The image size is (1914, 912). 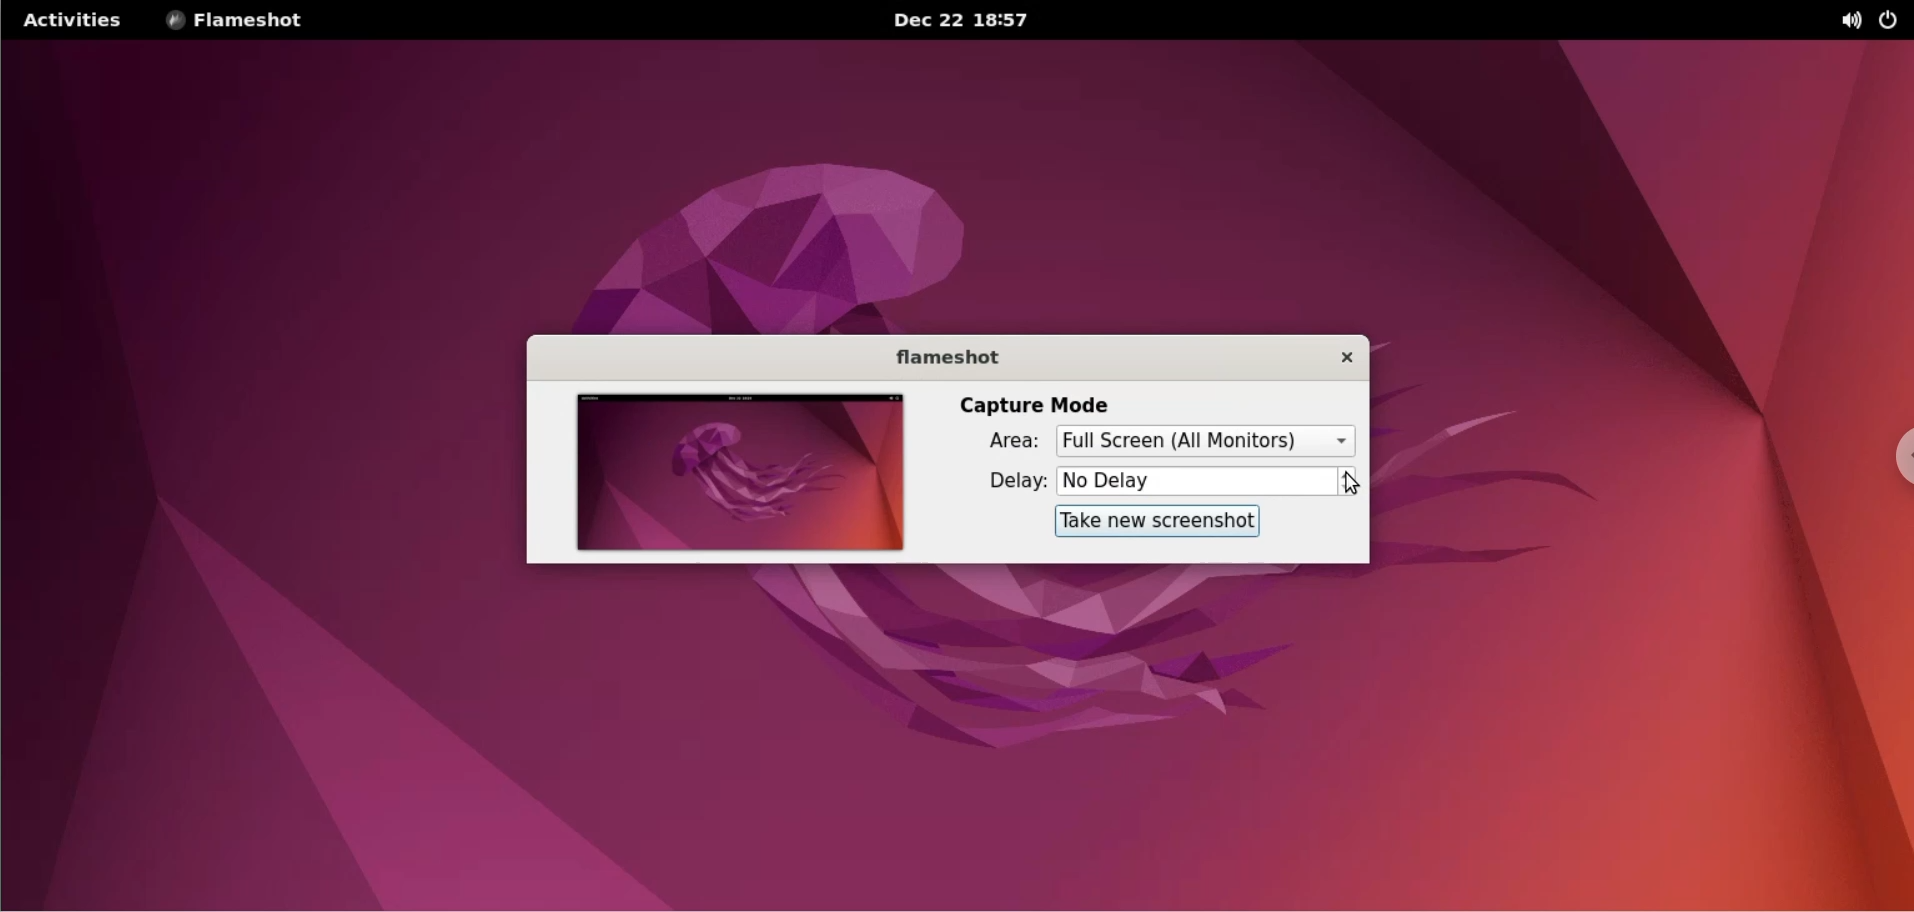 What do you see at coordinates (994, 445) in the screenshot?
I see `area label:` at bounding box center [994, 445].